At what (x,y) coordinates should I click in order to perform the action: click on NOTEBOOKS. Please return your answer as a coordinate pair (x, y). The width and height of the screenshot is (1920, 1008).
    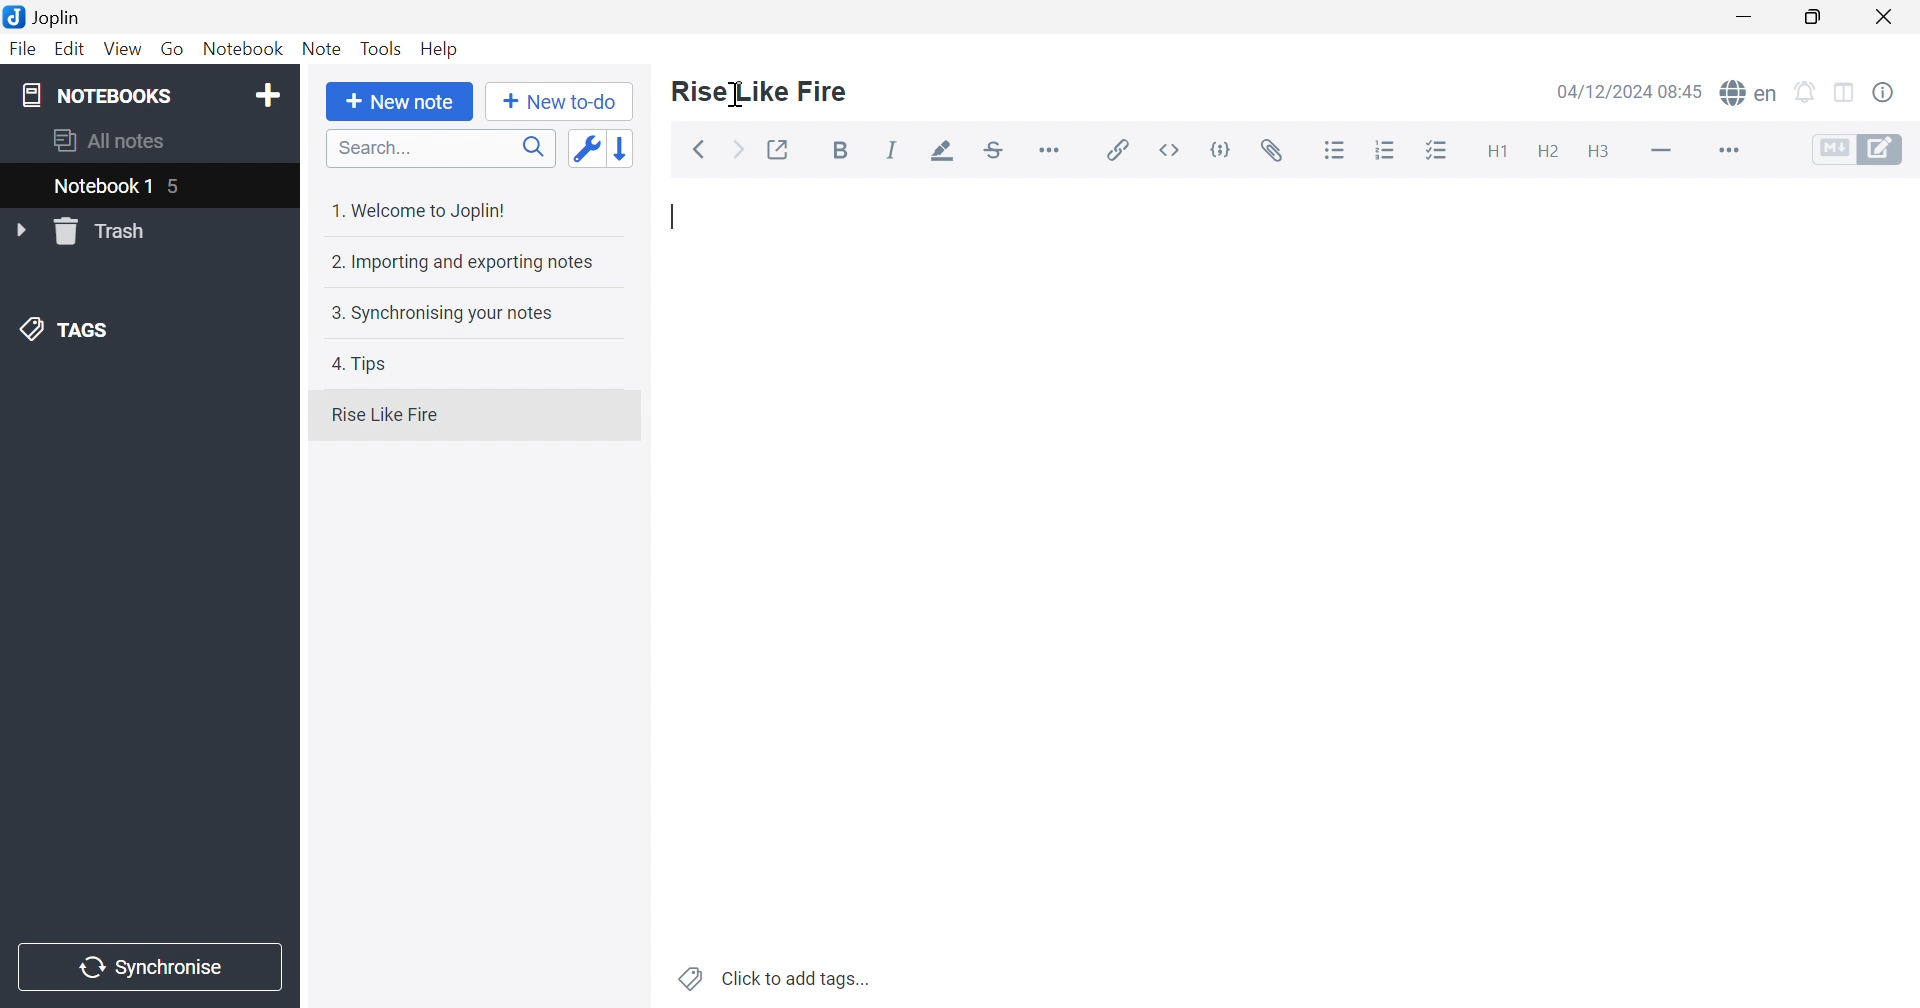
    Looking at the image, I should click on (94, 96).